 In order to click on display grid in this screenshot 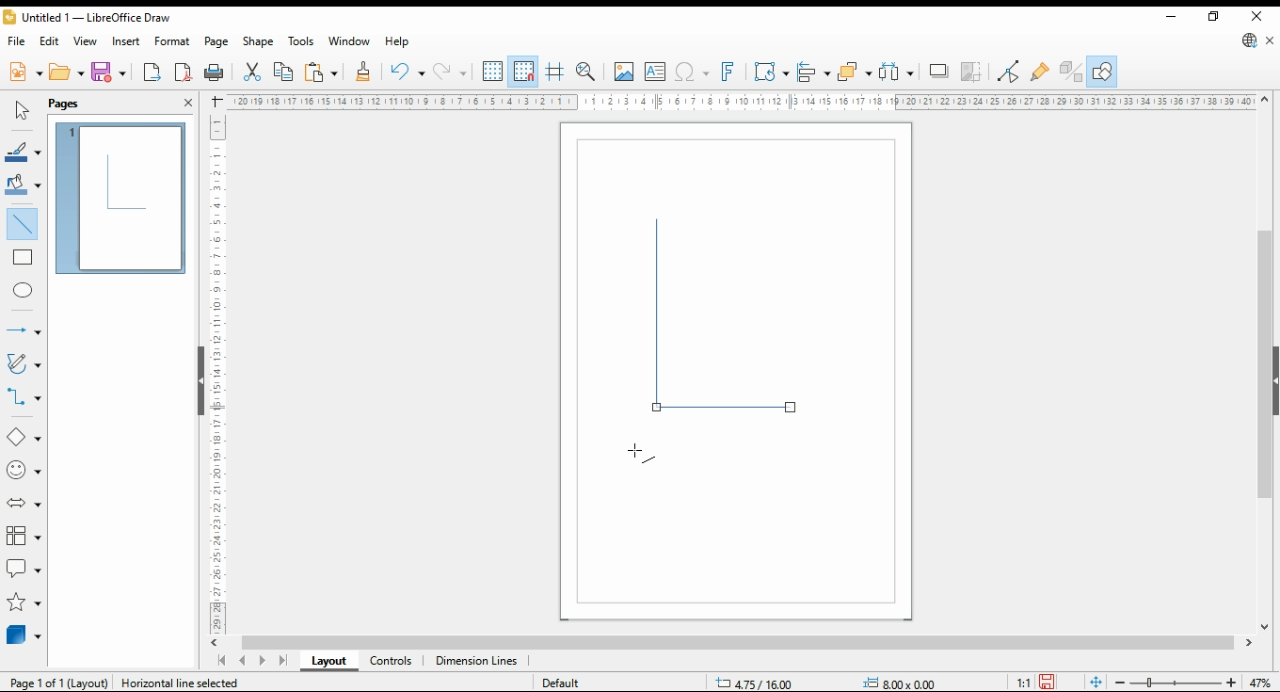, I will do `click(493, 70)`.